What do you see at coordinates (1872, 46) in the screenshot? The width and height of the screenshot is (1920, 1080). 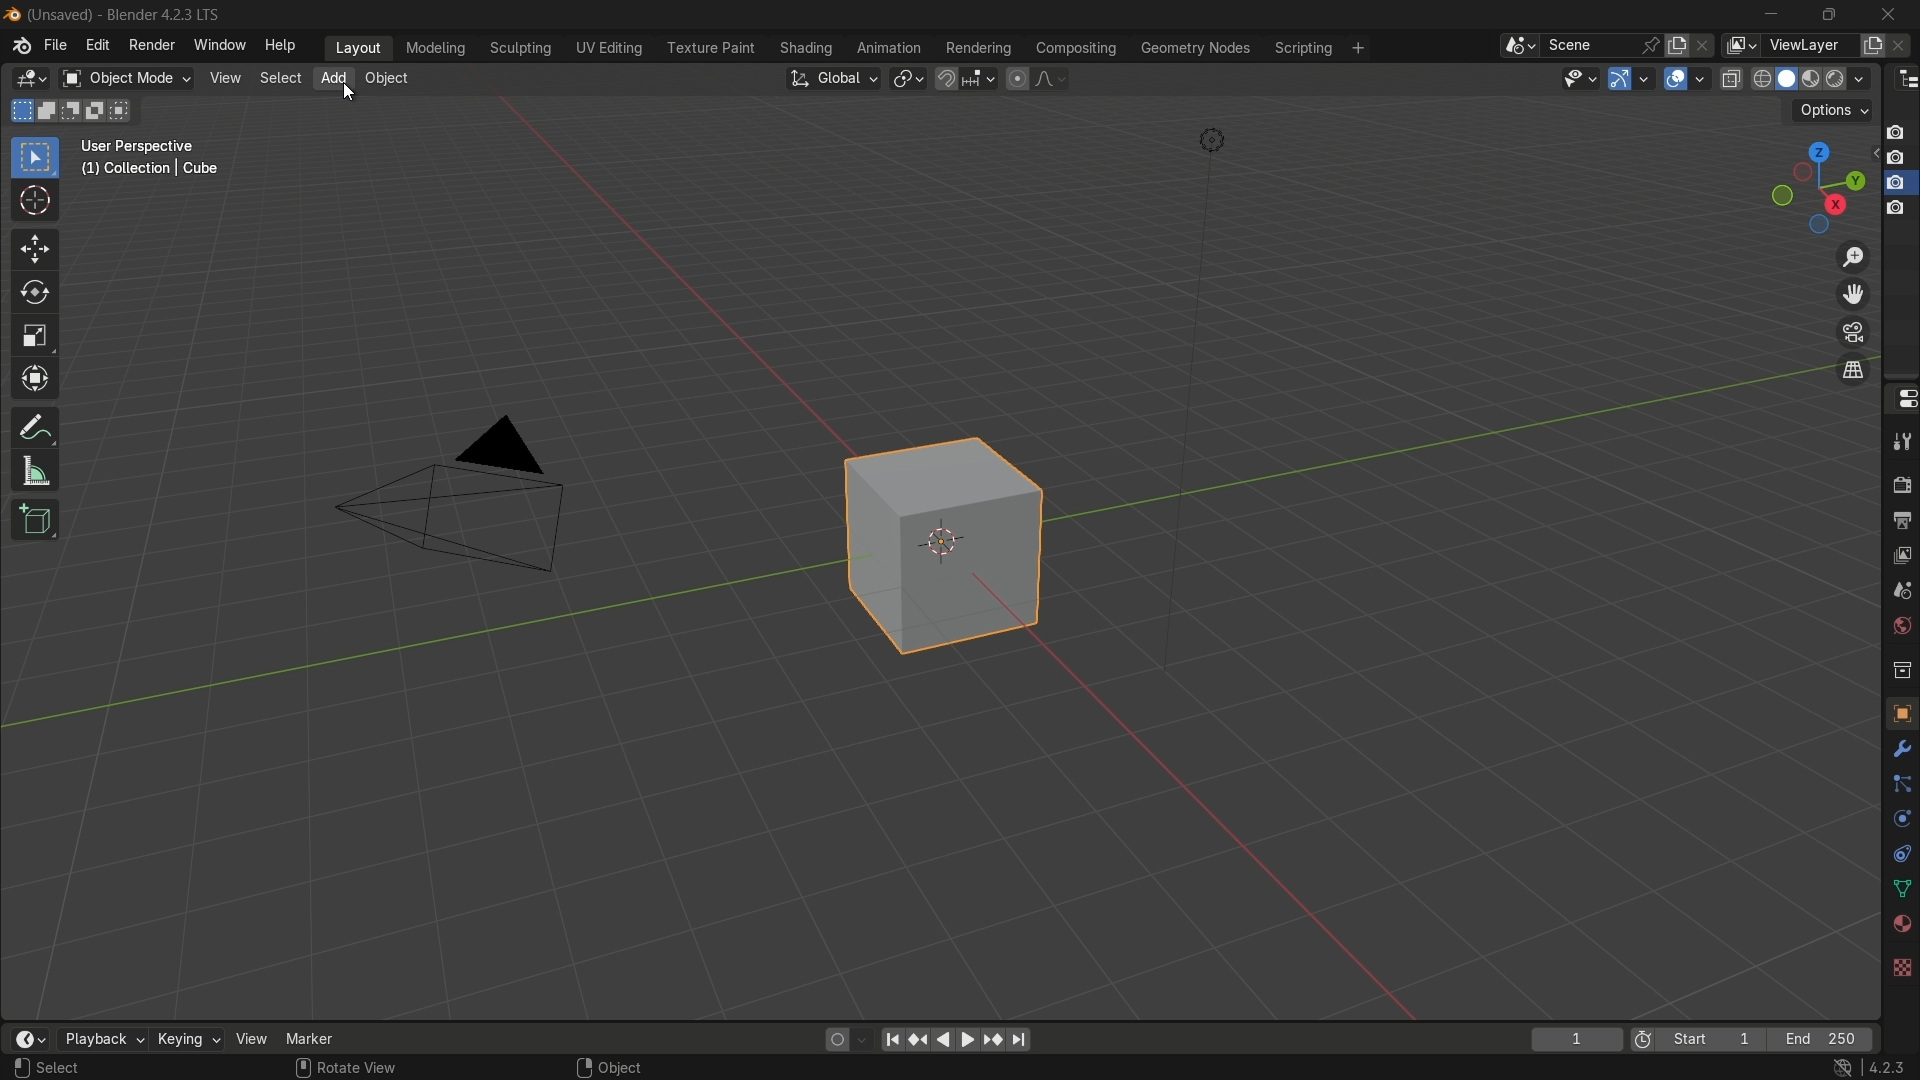 I see `add layer` at bounding box center [1872, 46].